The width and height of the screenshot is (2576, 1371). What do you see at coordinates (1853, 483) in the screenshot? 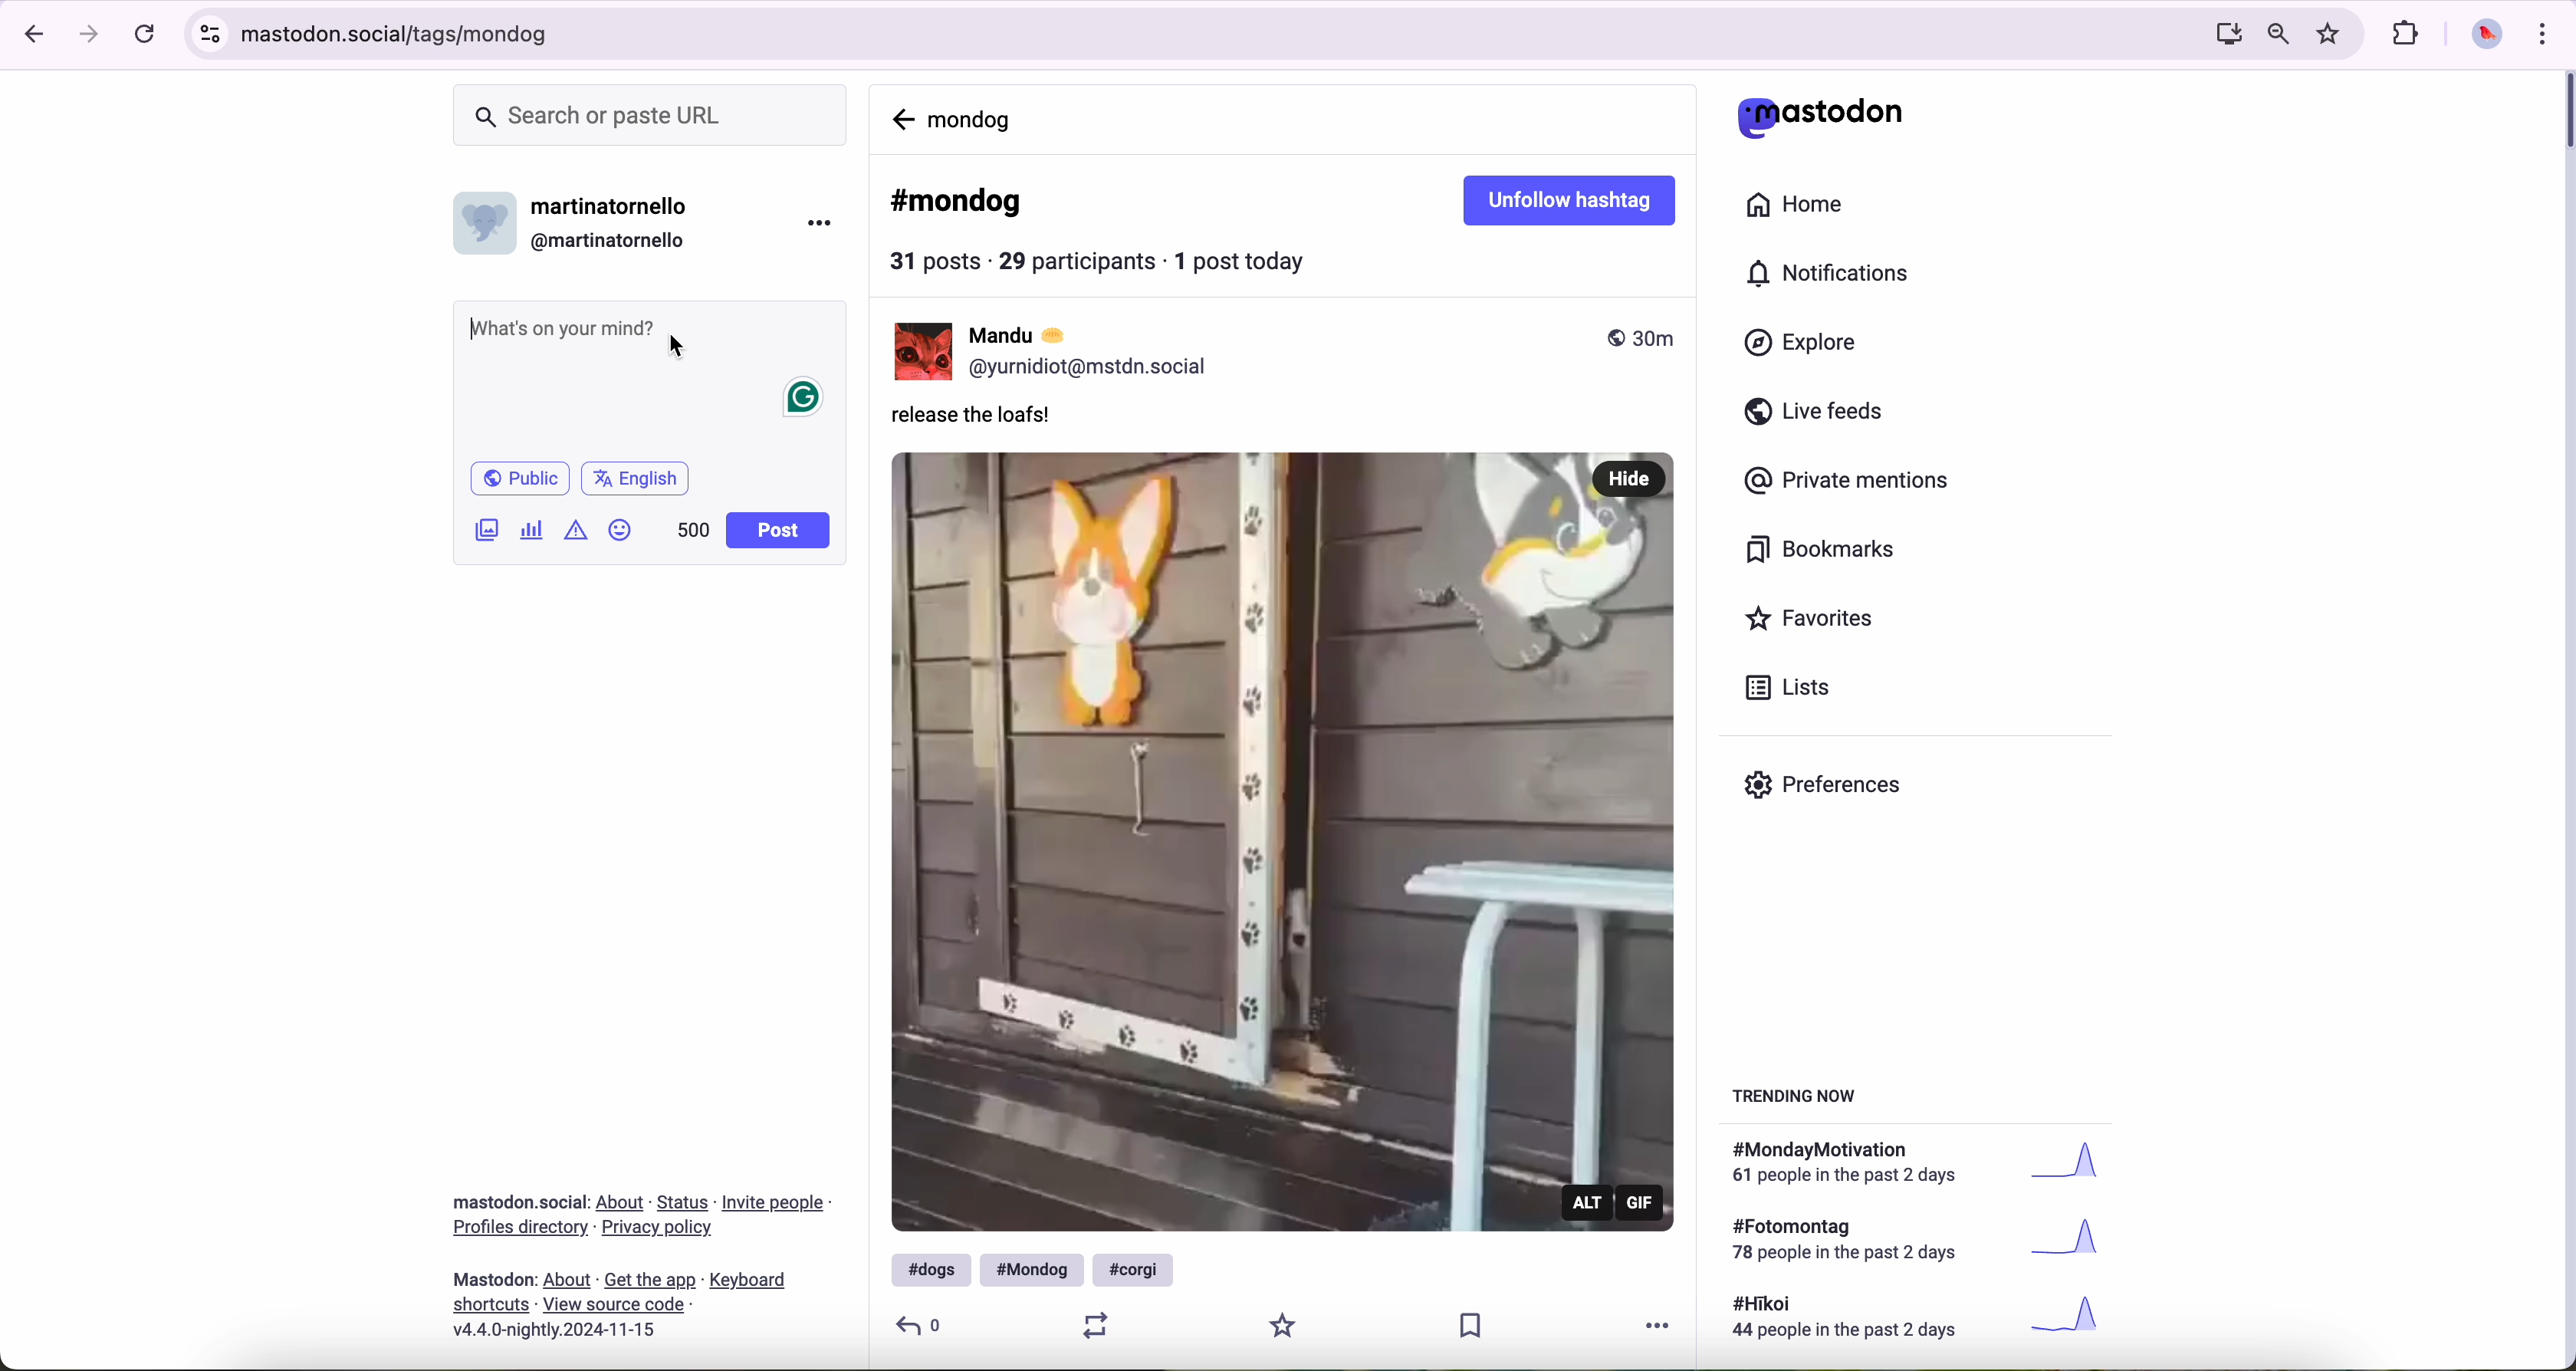
I see `private mentions` at bounding box center [1853, 483].